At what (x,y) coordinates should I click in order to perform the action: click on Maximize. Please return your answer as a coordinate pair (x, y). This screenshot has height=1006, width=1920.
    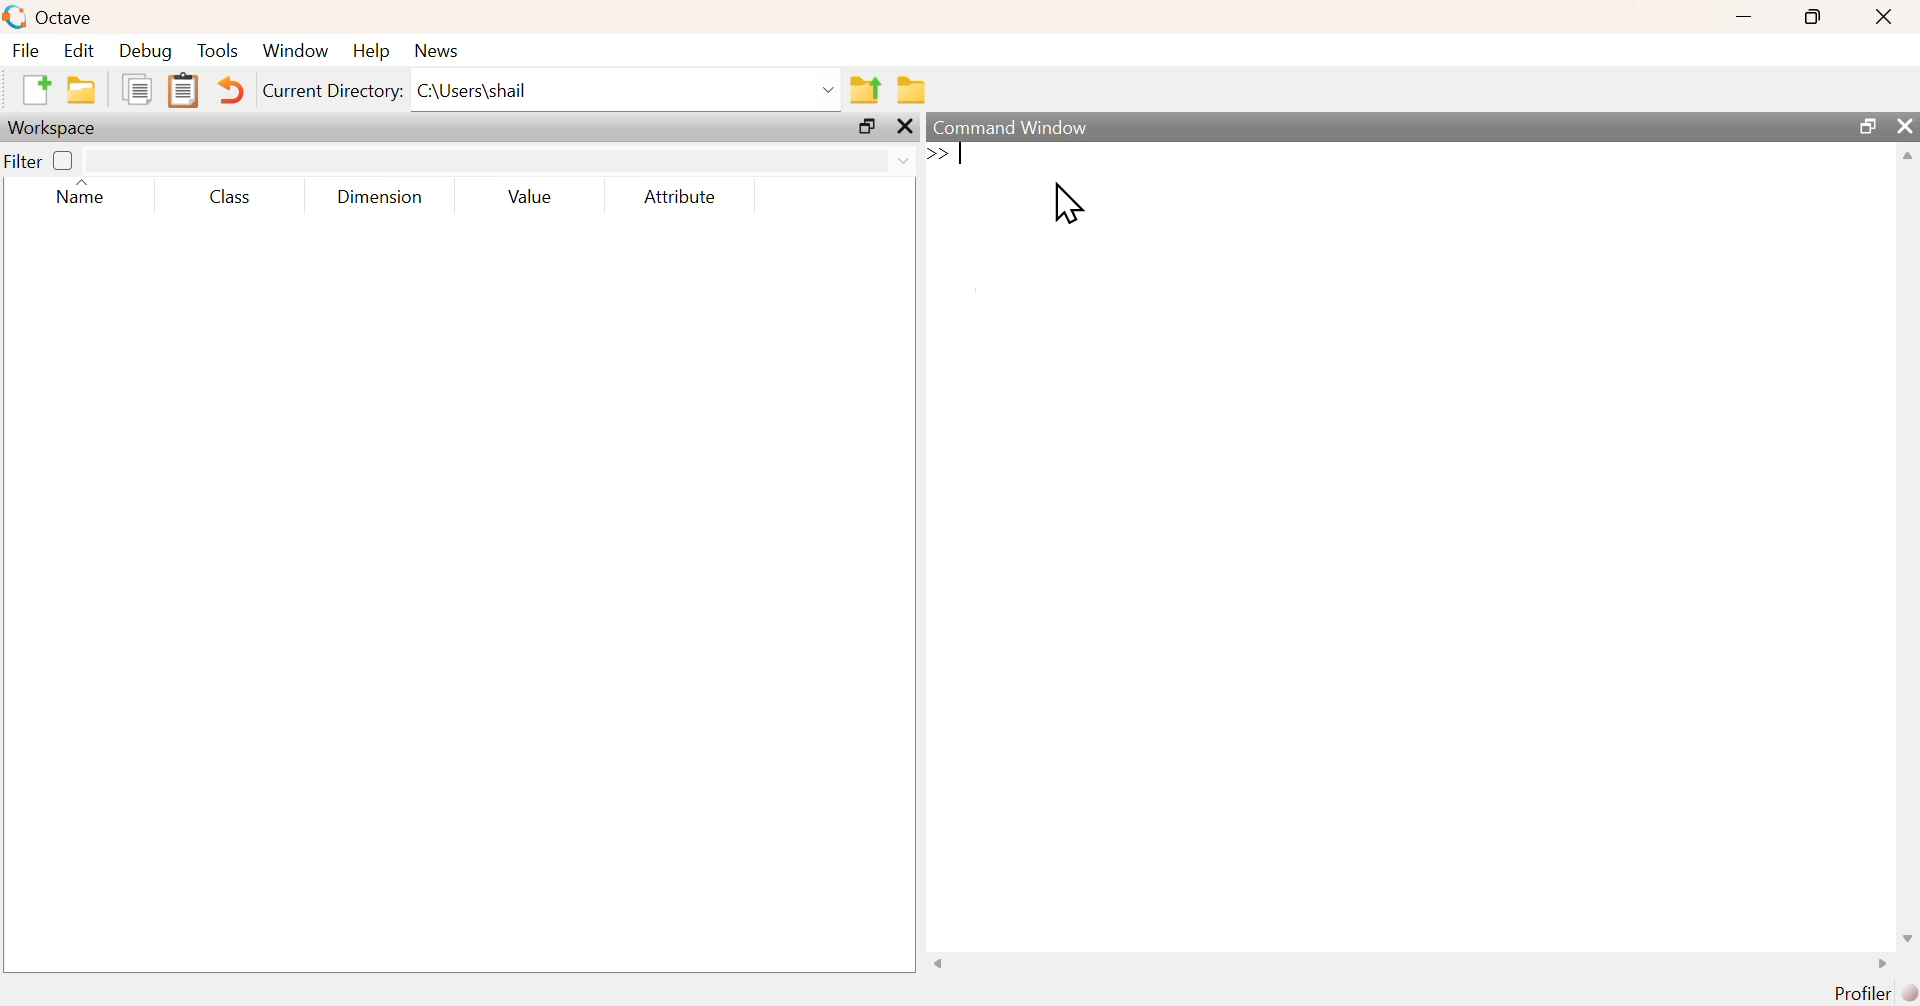
    Looking at the image, I should click on (1815, 16).